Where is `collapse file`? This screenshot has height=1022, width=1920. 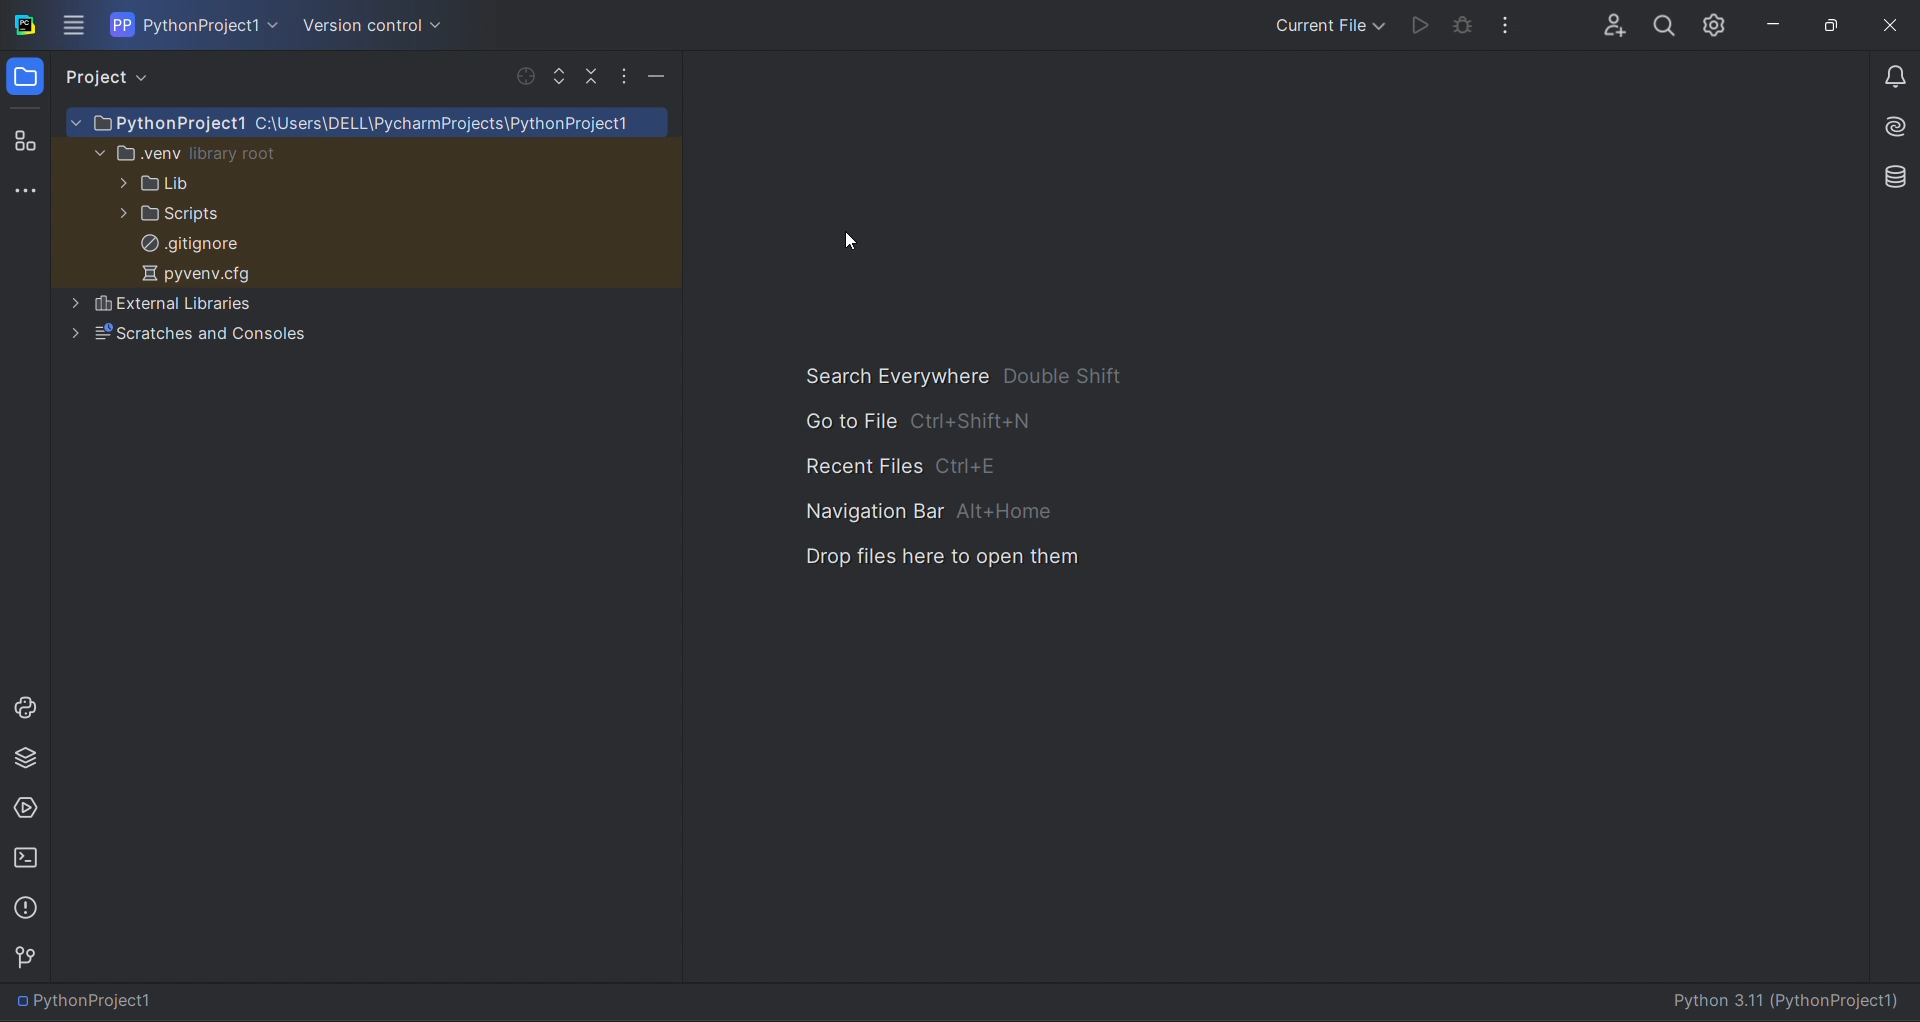
collapse file is located at coordinates (589, 75).